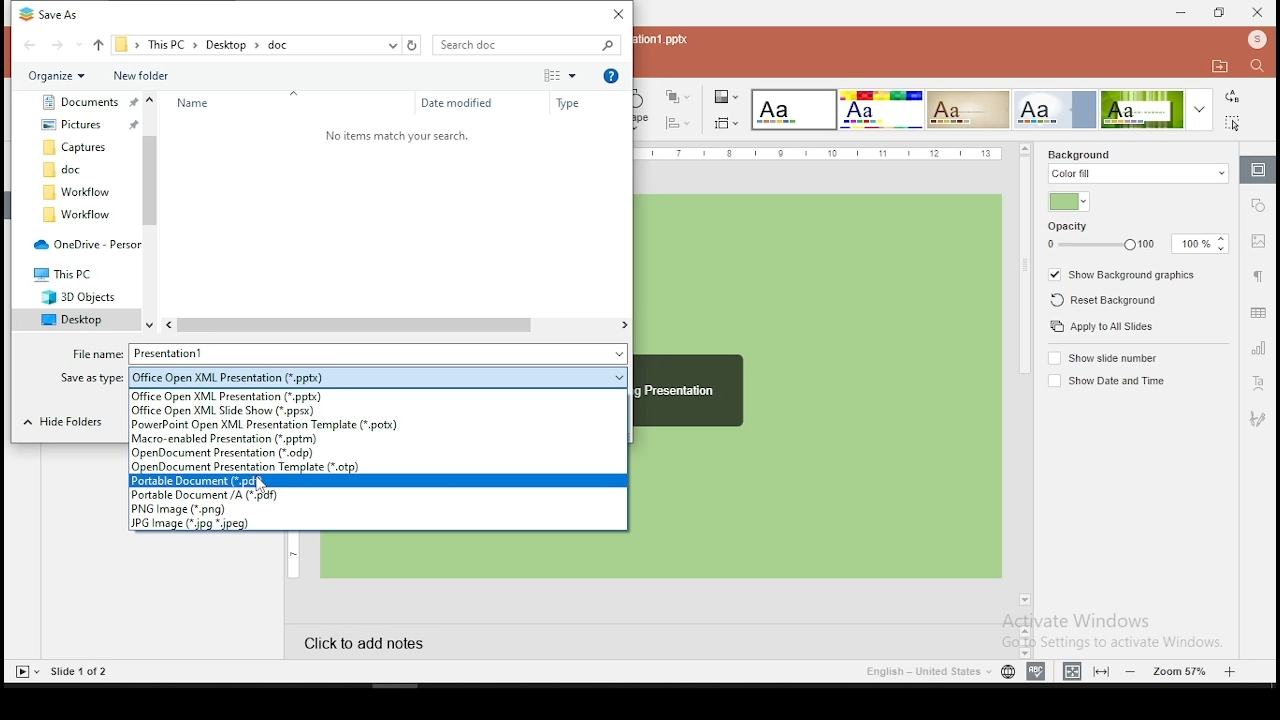 Image resolution: width=1280 pixels, height=720 pixels. What do you see at coordinates (151, 211) in the screenshot?
I see `Vertical scrollbar` at bounding box center [151, 211].